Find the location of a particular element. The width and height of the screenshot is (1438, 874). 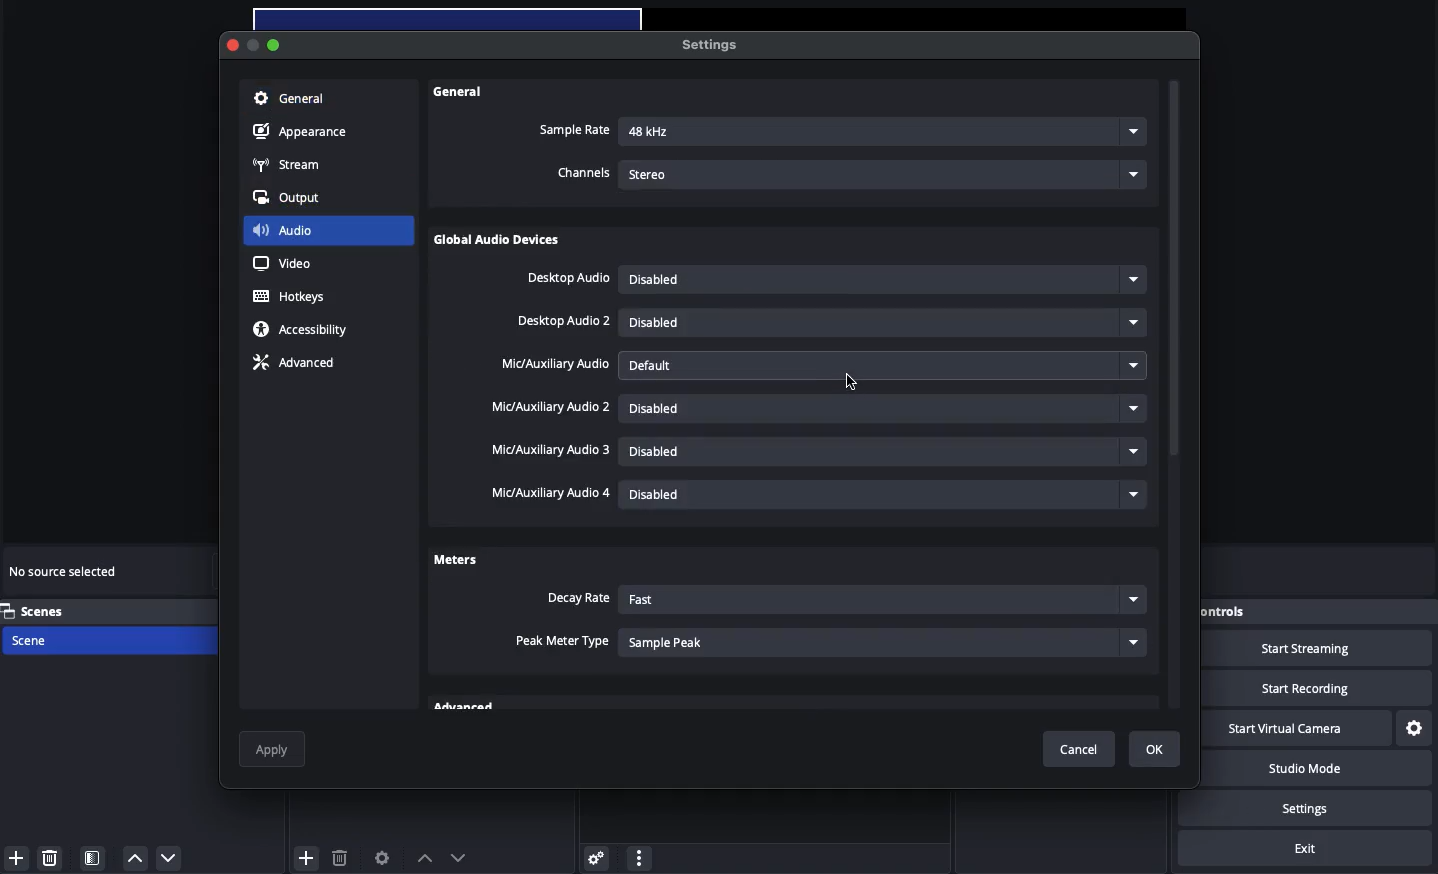

Channels is located at coordinates (584, 174).